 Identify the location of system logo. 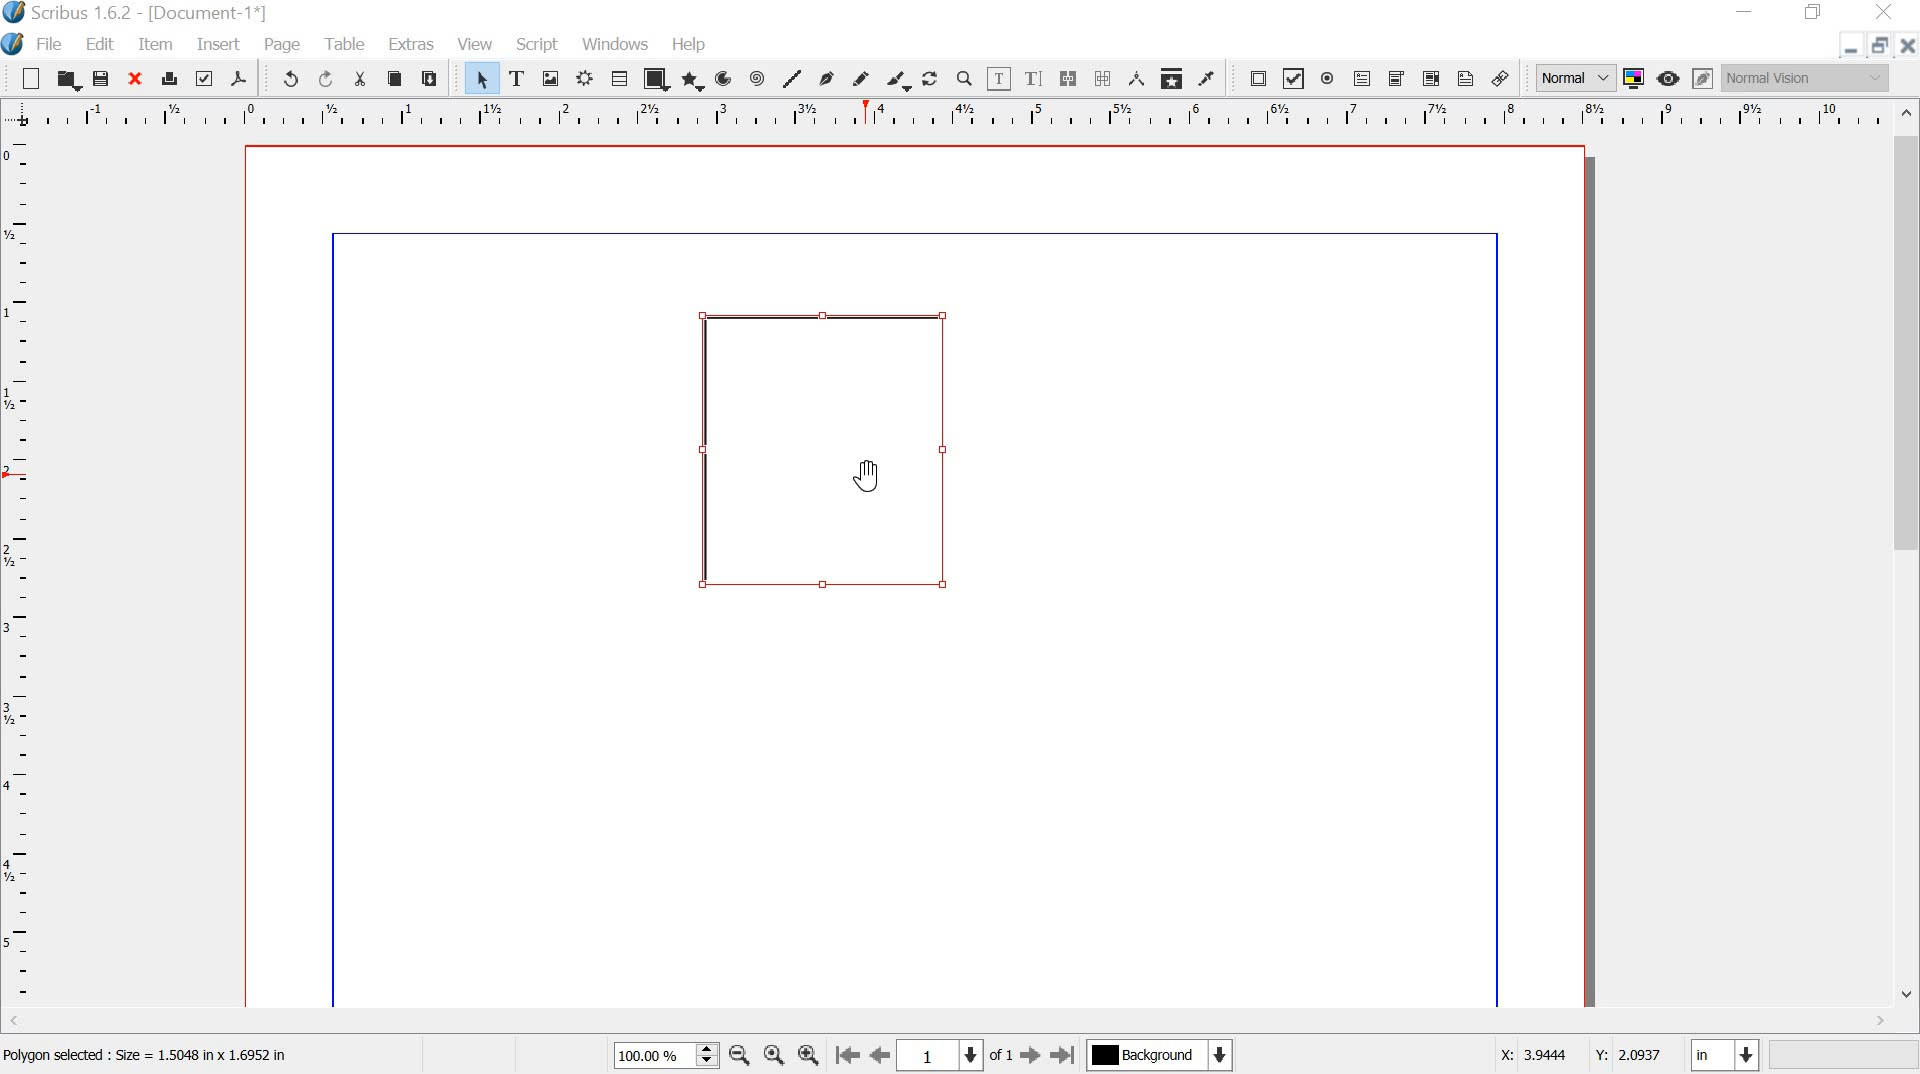
(14, 43).